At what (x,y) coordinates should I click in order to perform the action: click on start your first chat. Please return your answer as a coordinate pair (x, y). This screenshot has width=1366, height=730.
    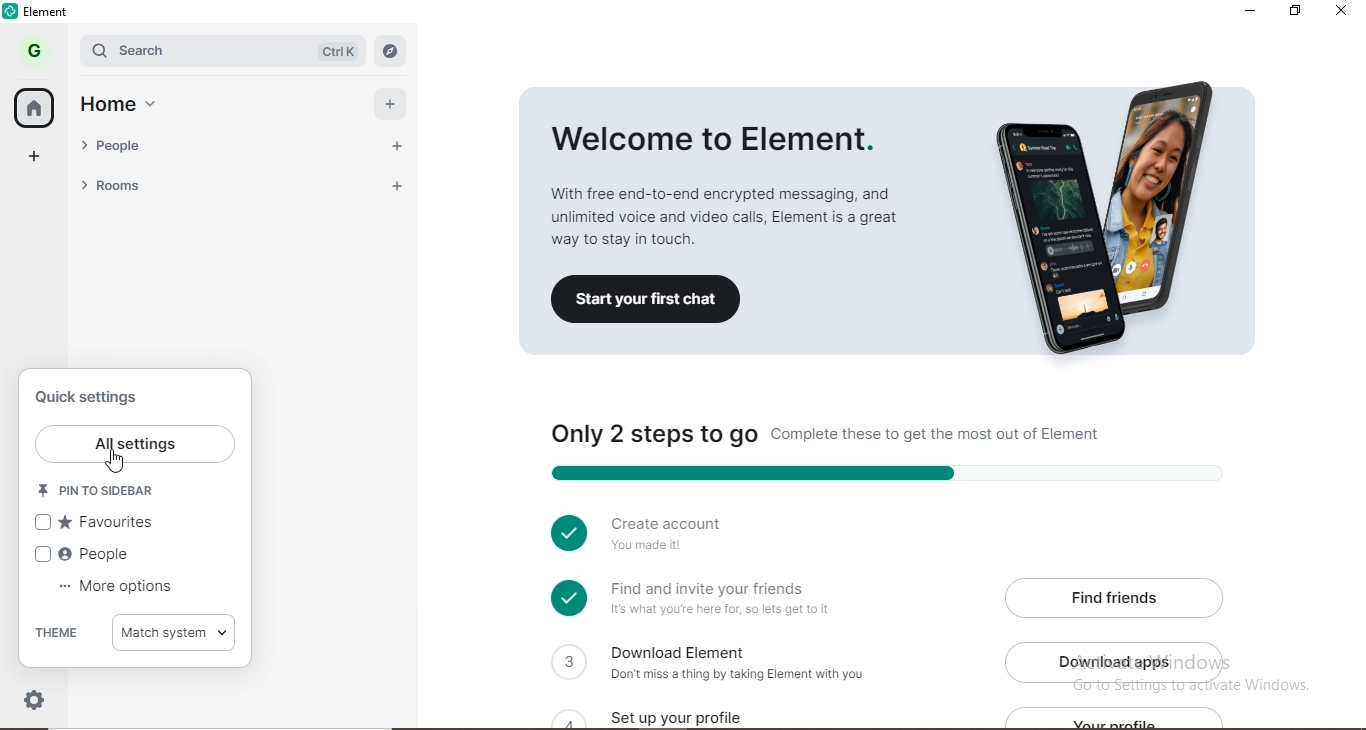
    Looking at the image, I should click on (645, 301).